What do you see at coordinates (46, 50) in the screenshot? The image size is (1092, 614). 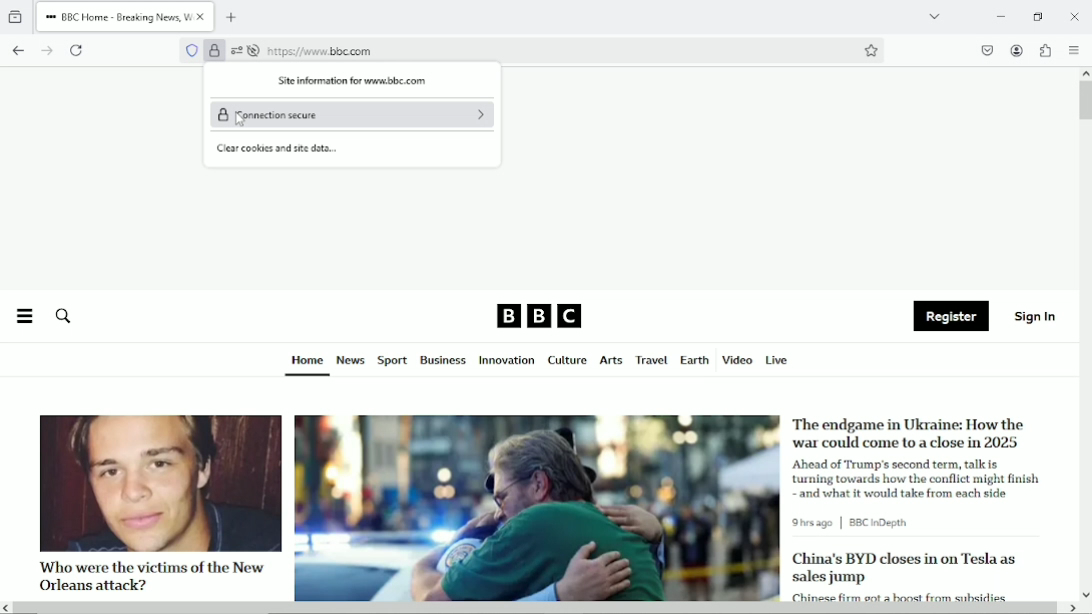 I see `go forward` at bounding box center [46, 50].